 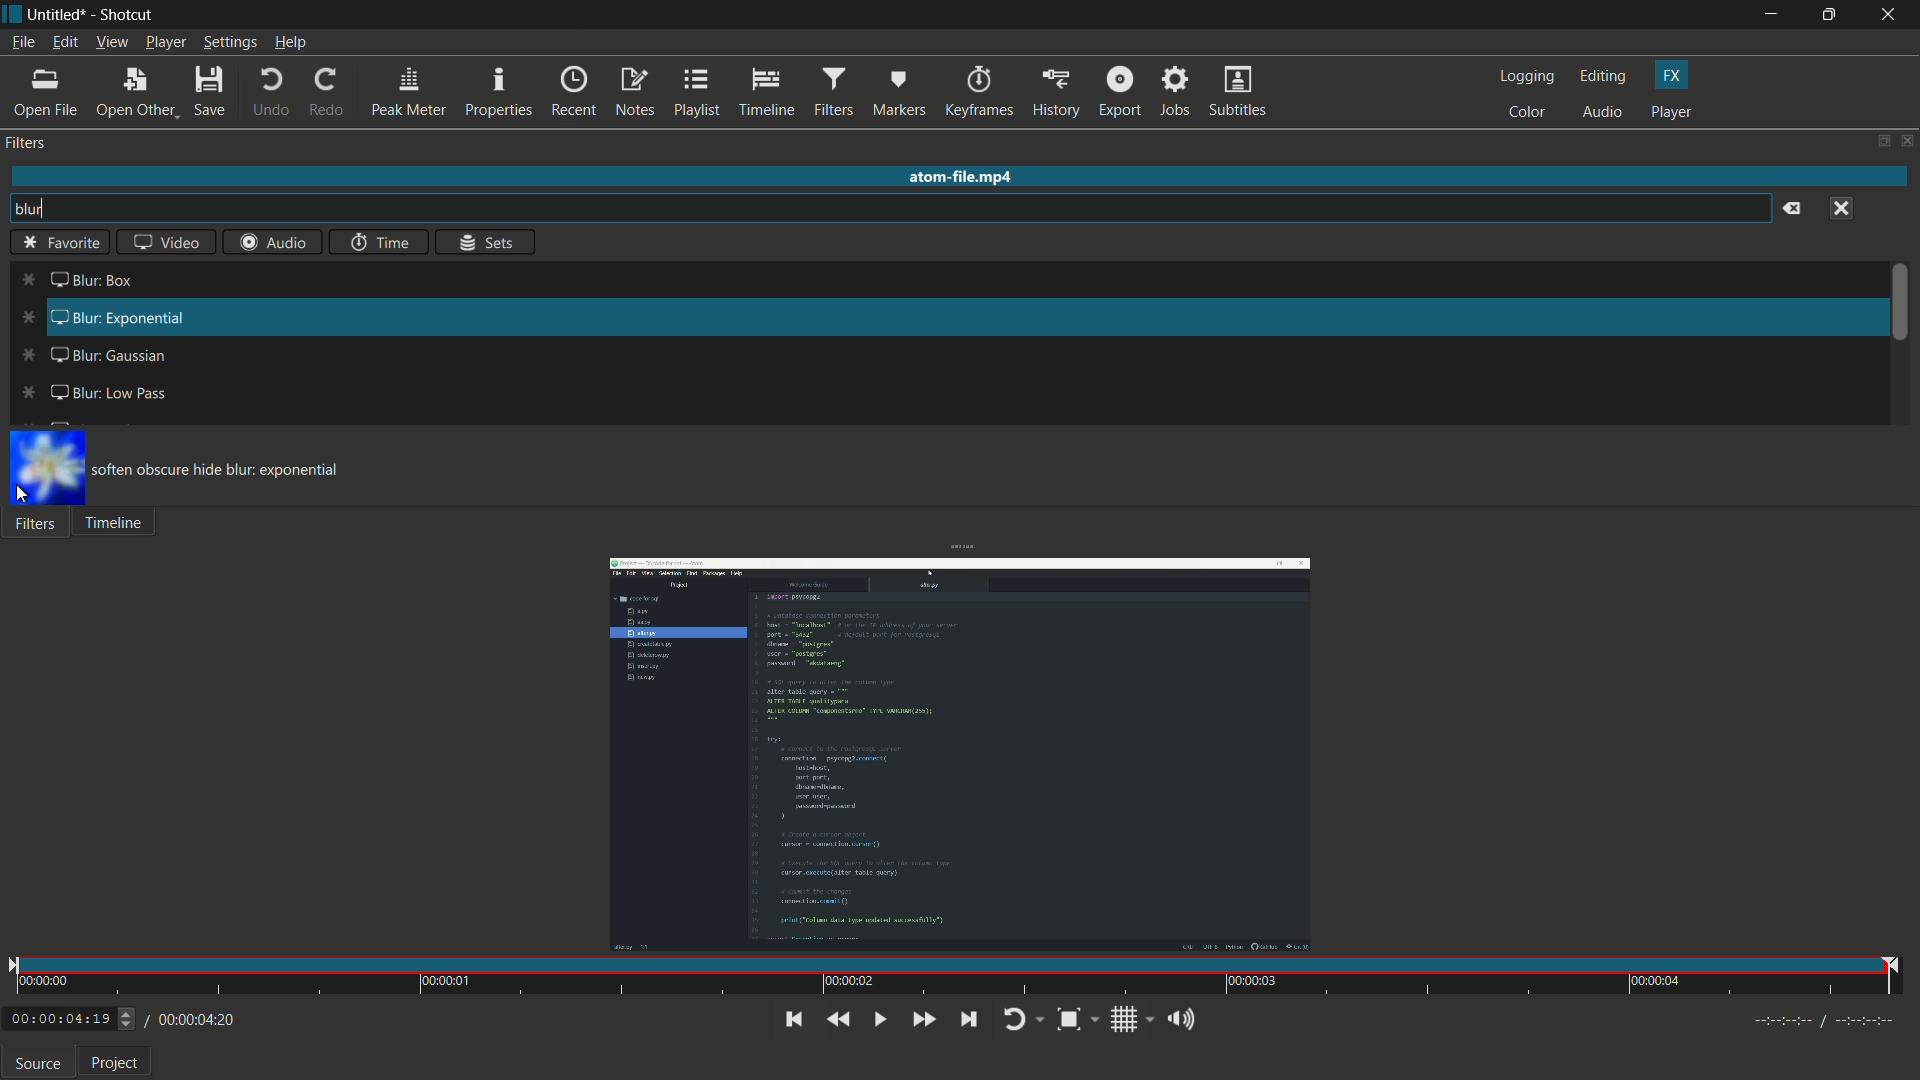 I want to click on filters, so click(x=831, y=93).